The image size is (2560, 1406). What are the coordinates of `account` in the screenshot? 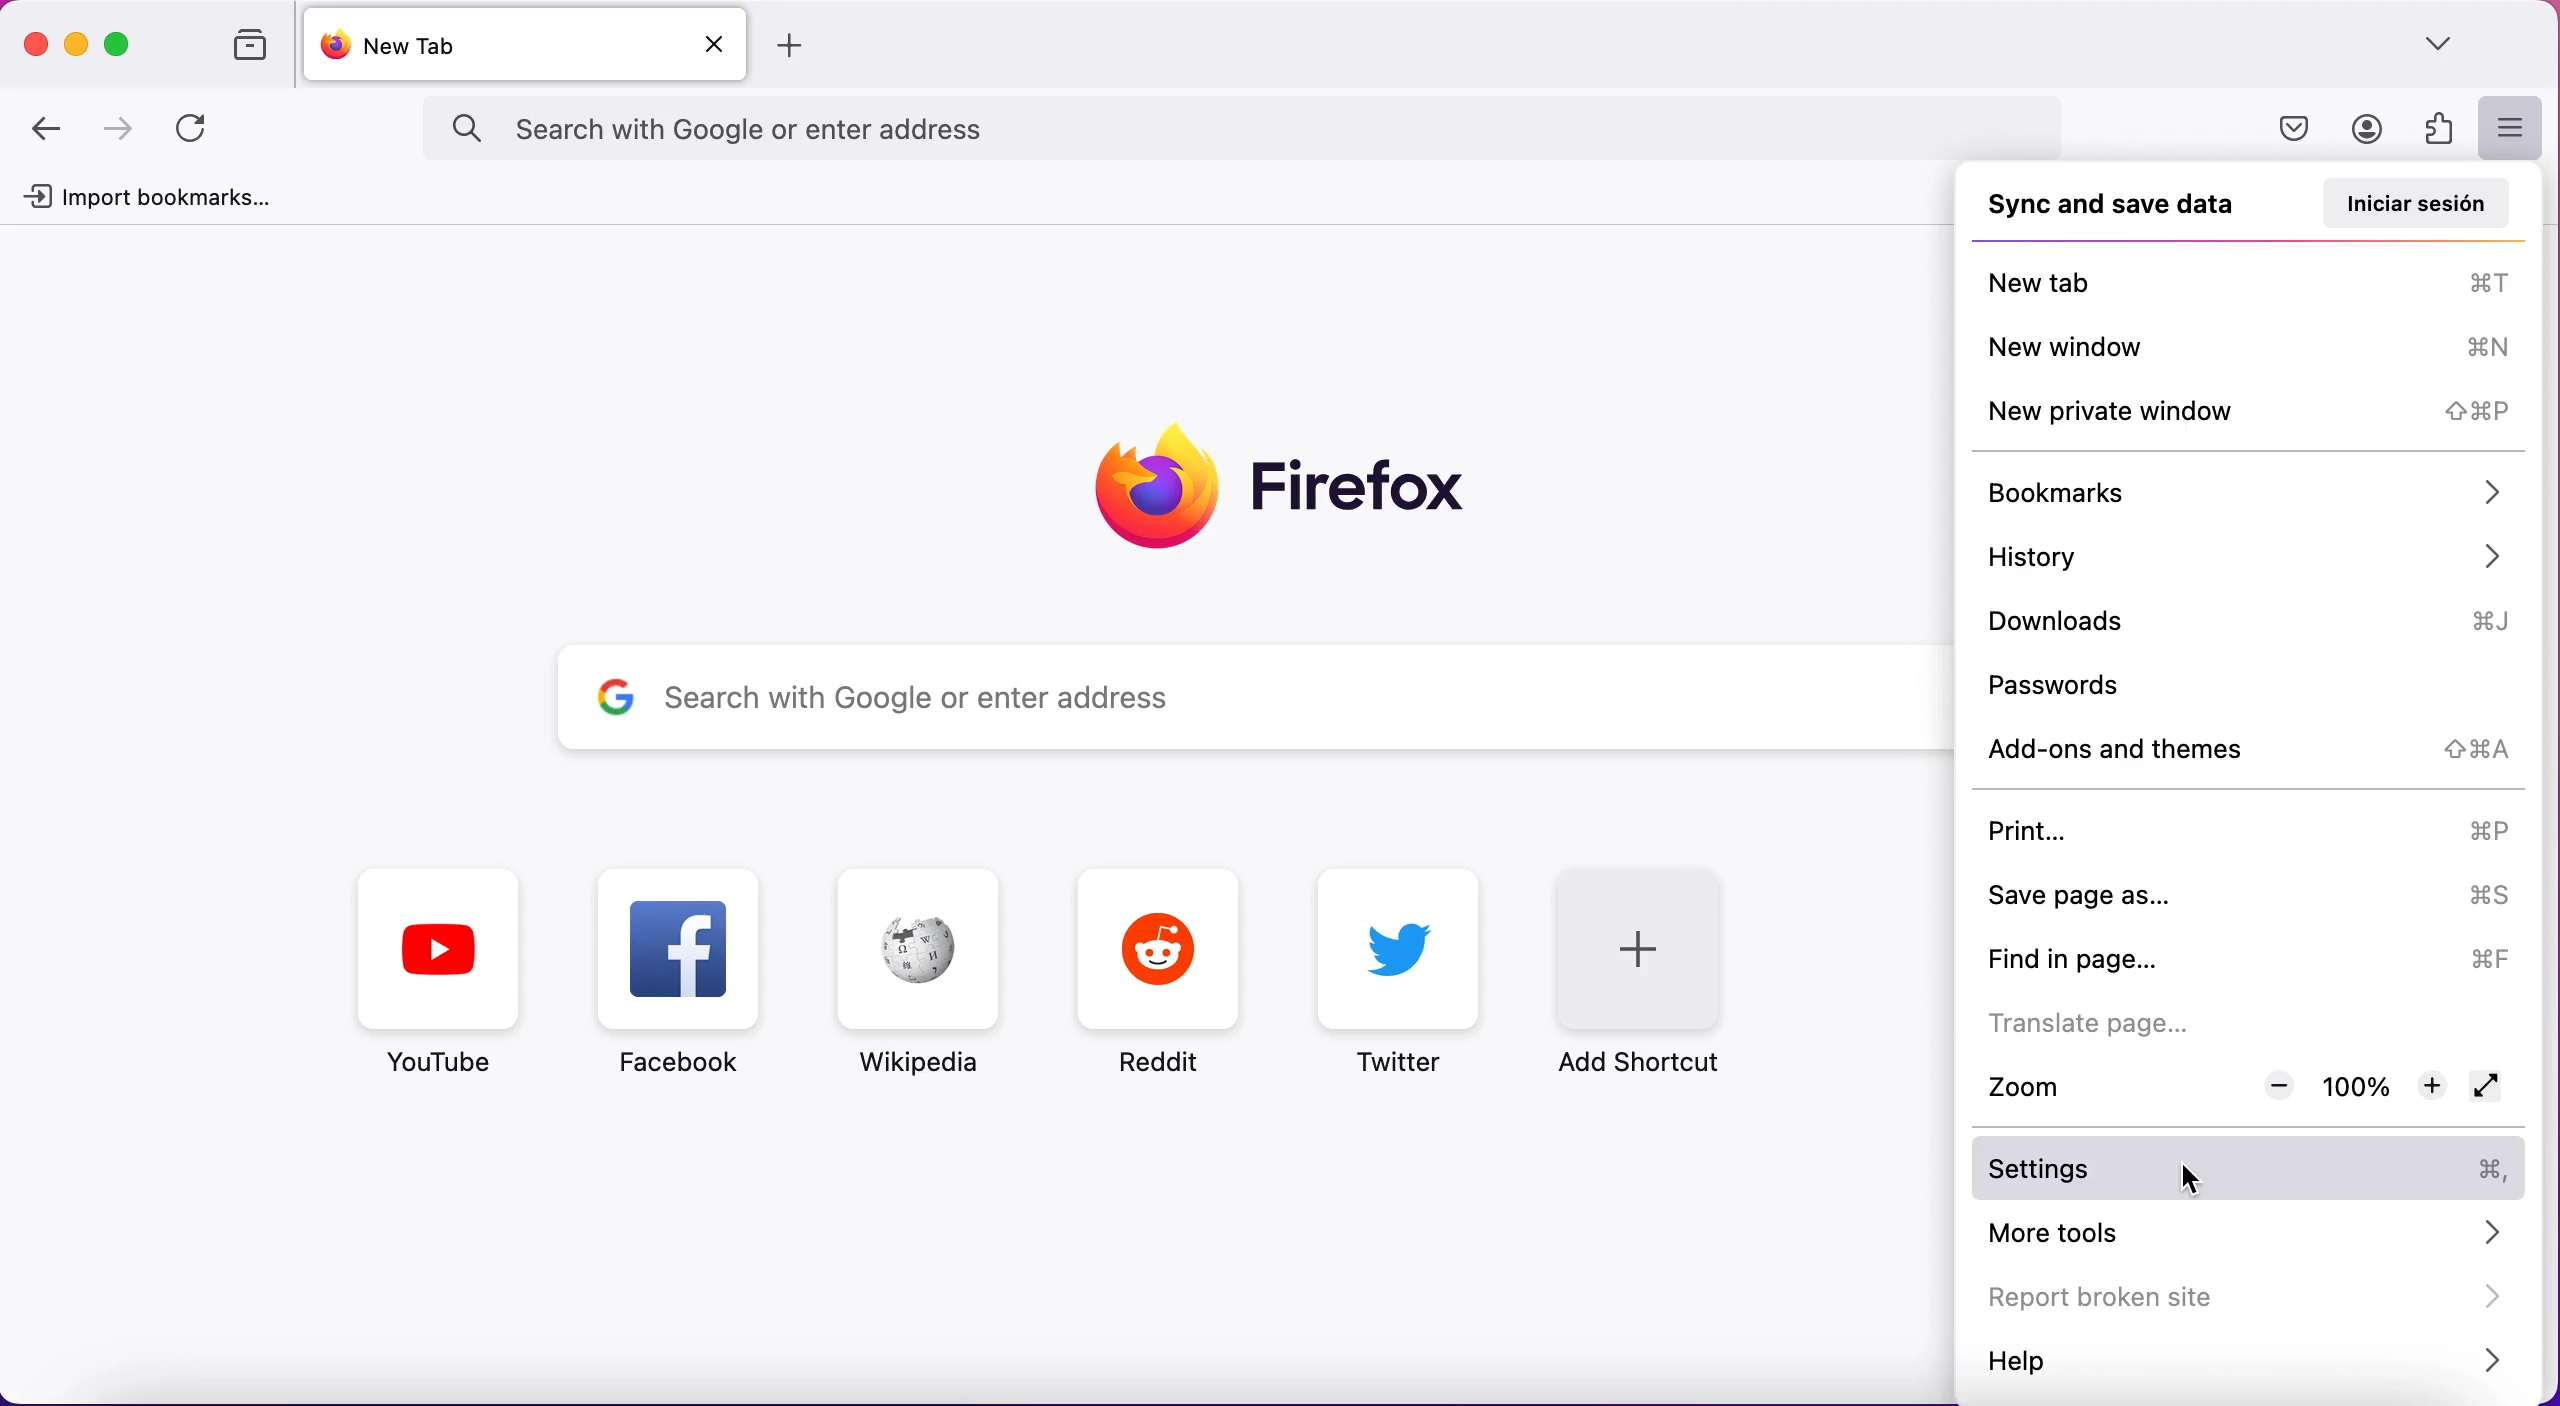 It's located at (2363, 129).